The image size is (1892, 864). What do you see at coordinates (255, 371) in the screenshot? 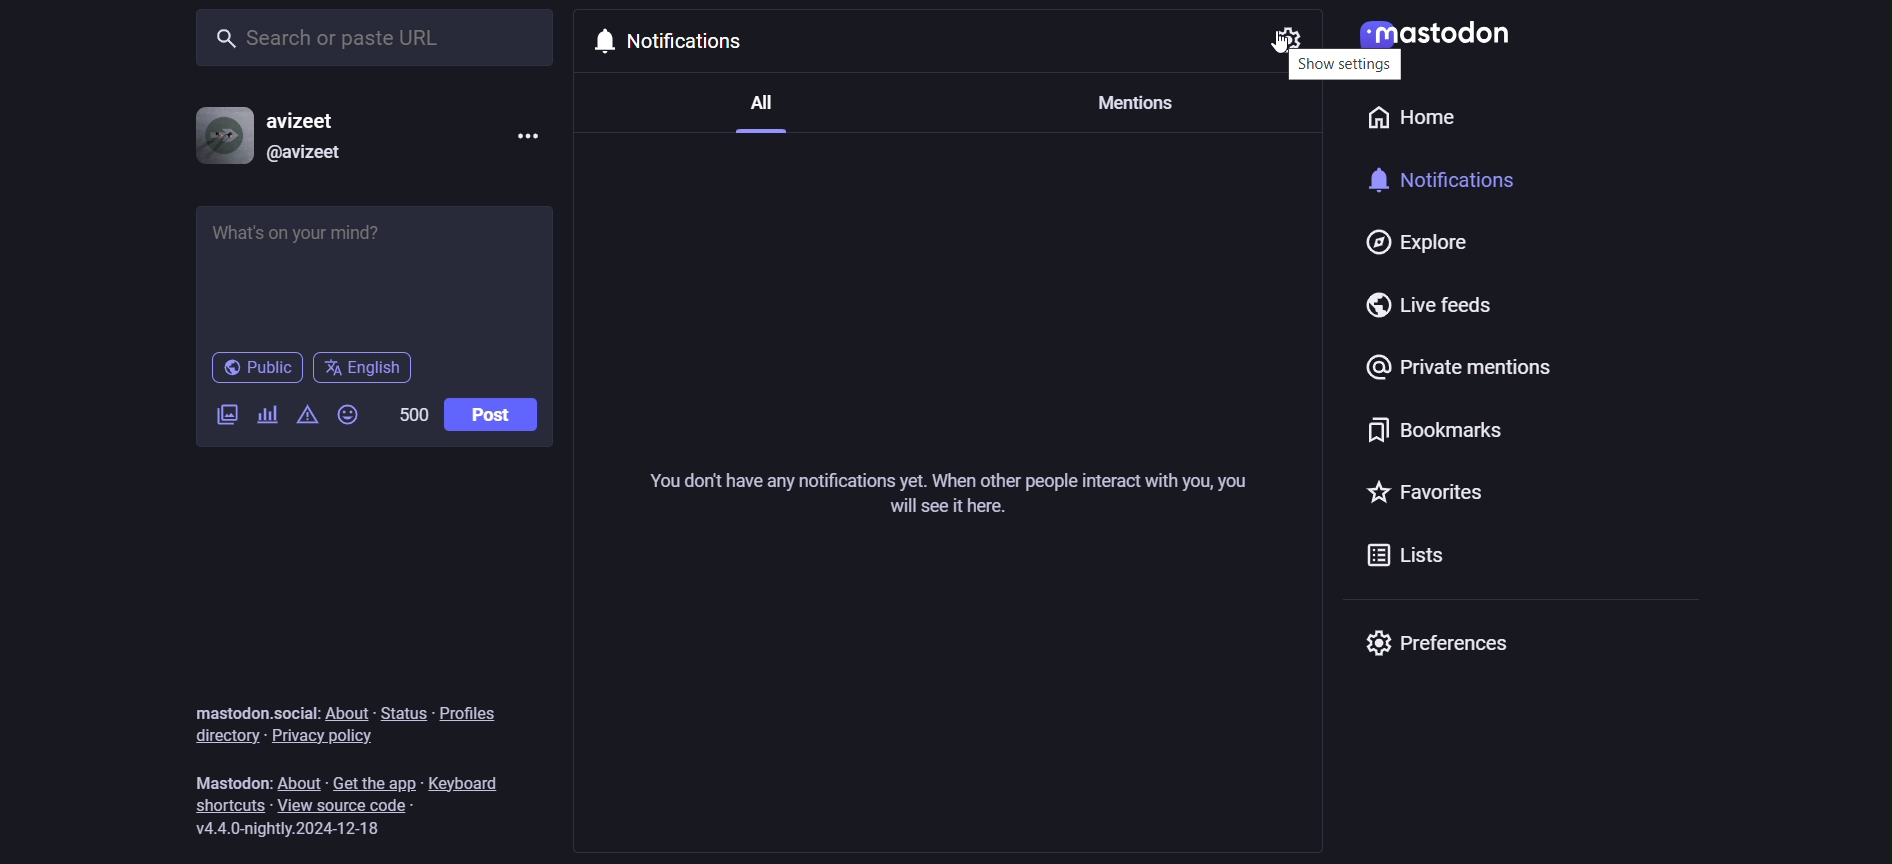
I see `public` at bounding box center [255, 371].